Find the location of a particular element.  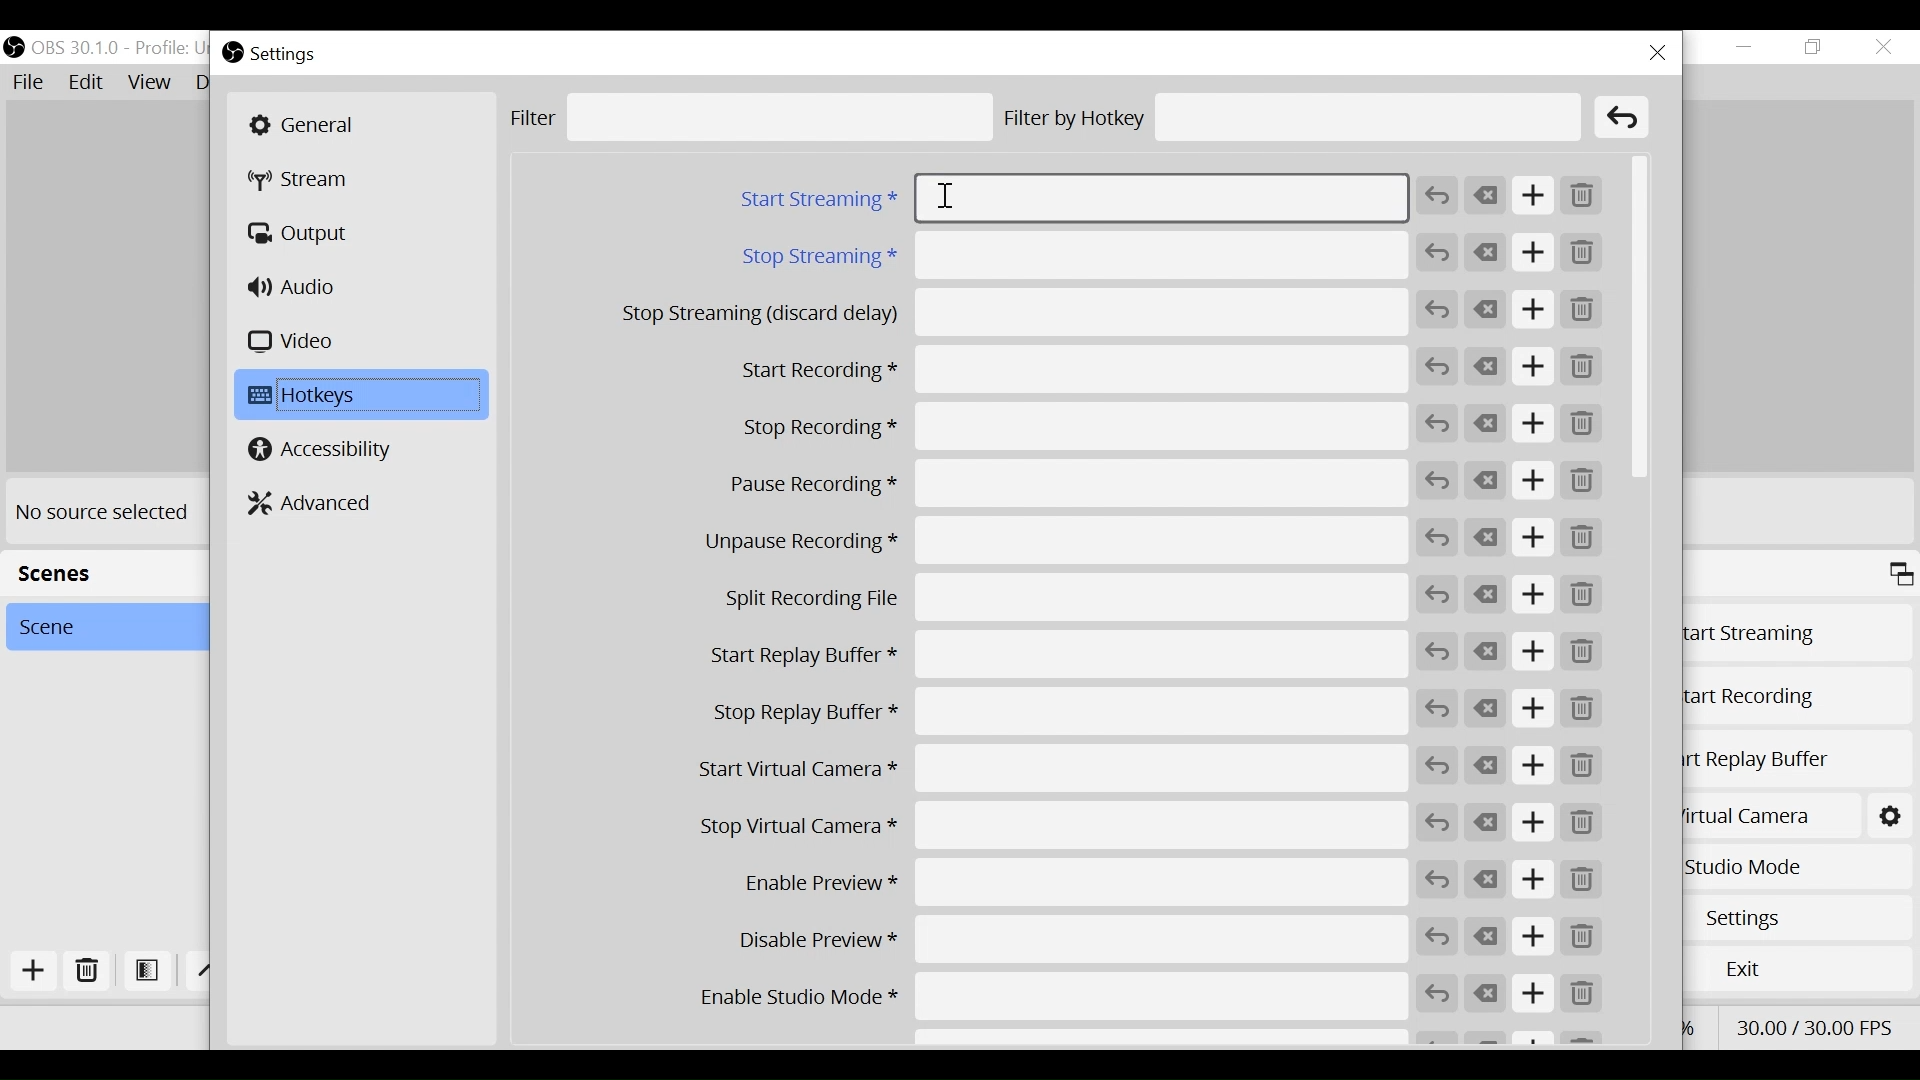

Settings is located at coordinates (1797, 914).